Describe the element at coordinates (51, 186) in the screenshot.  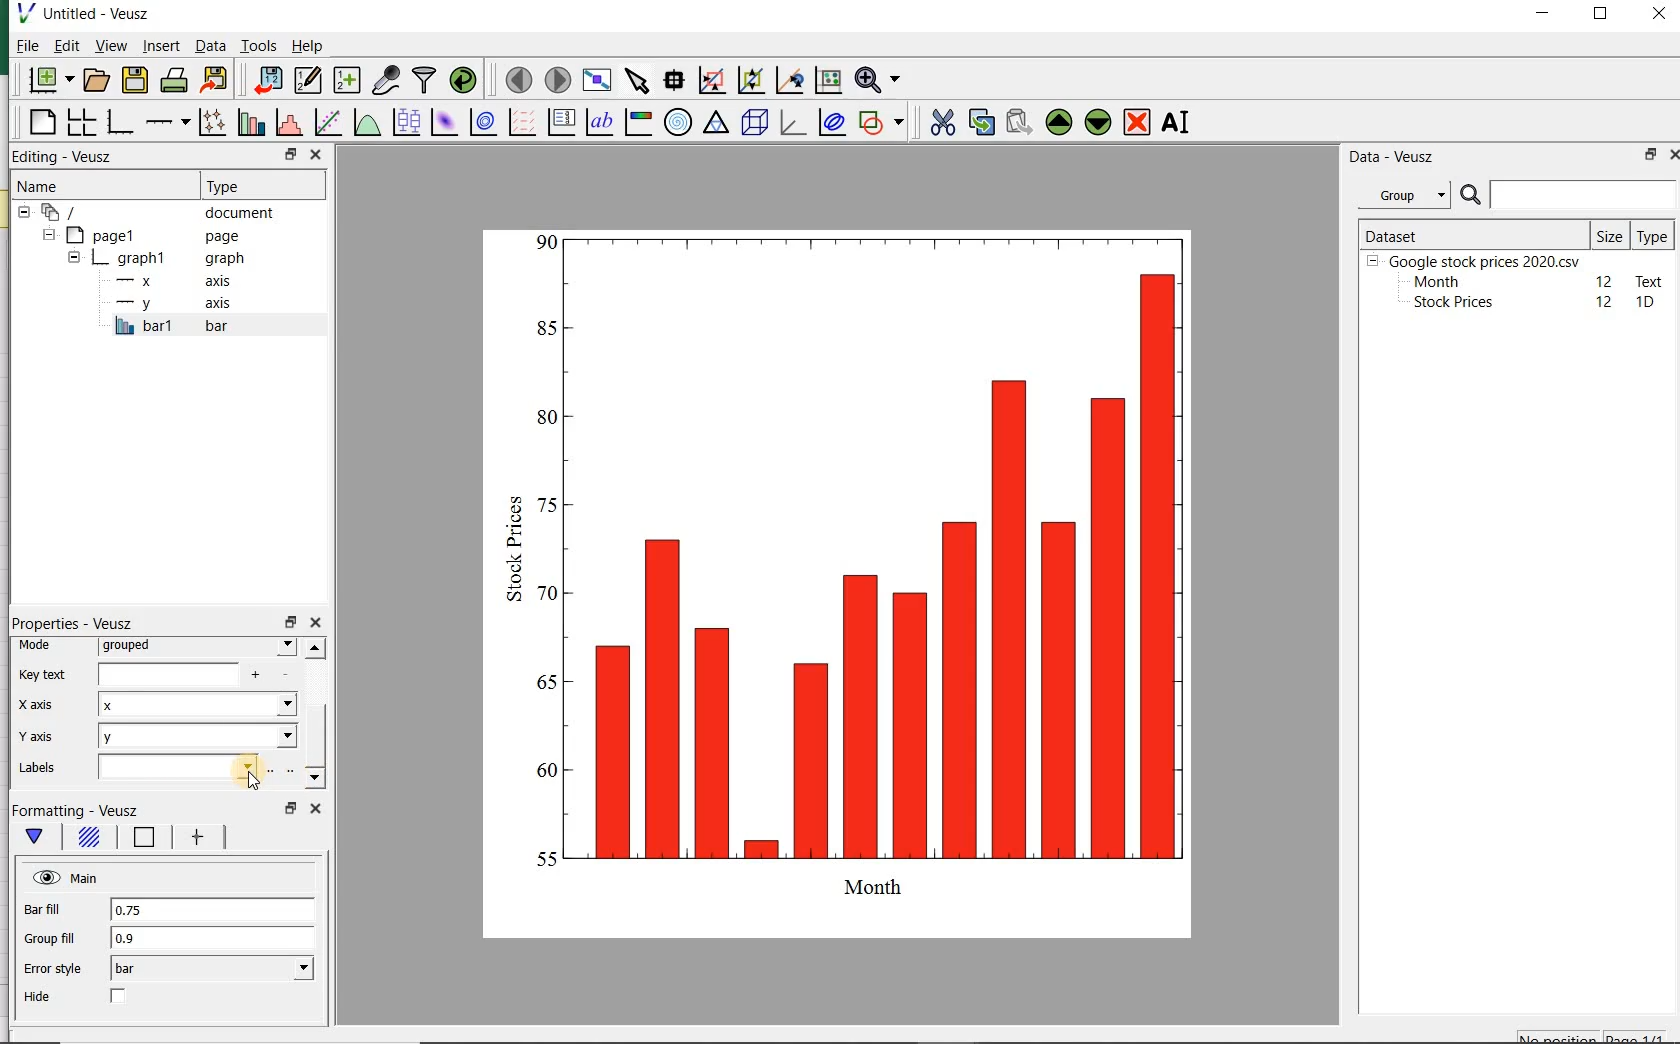
I see `Name` at that location.